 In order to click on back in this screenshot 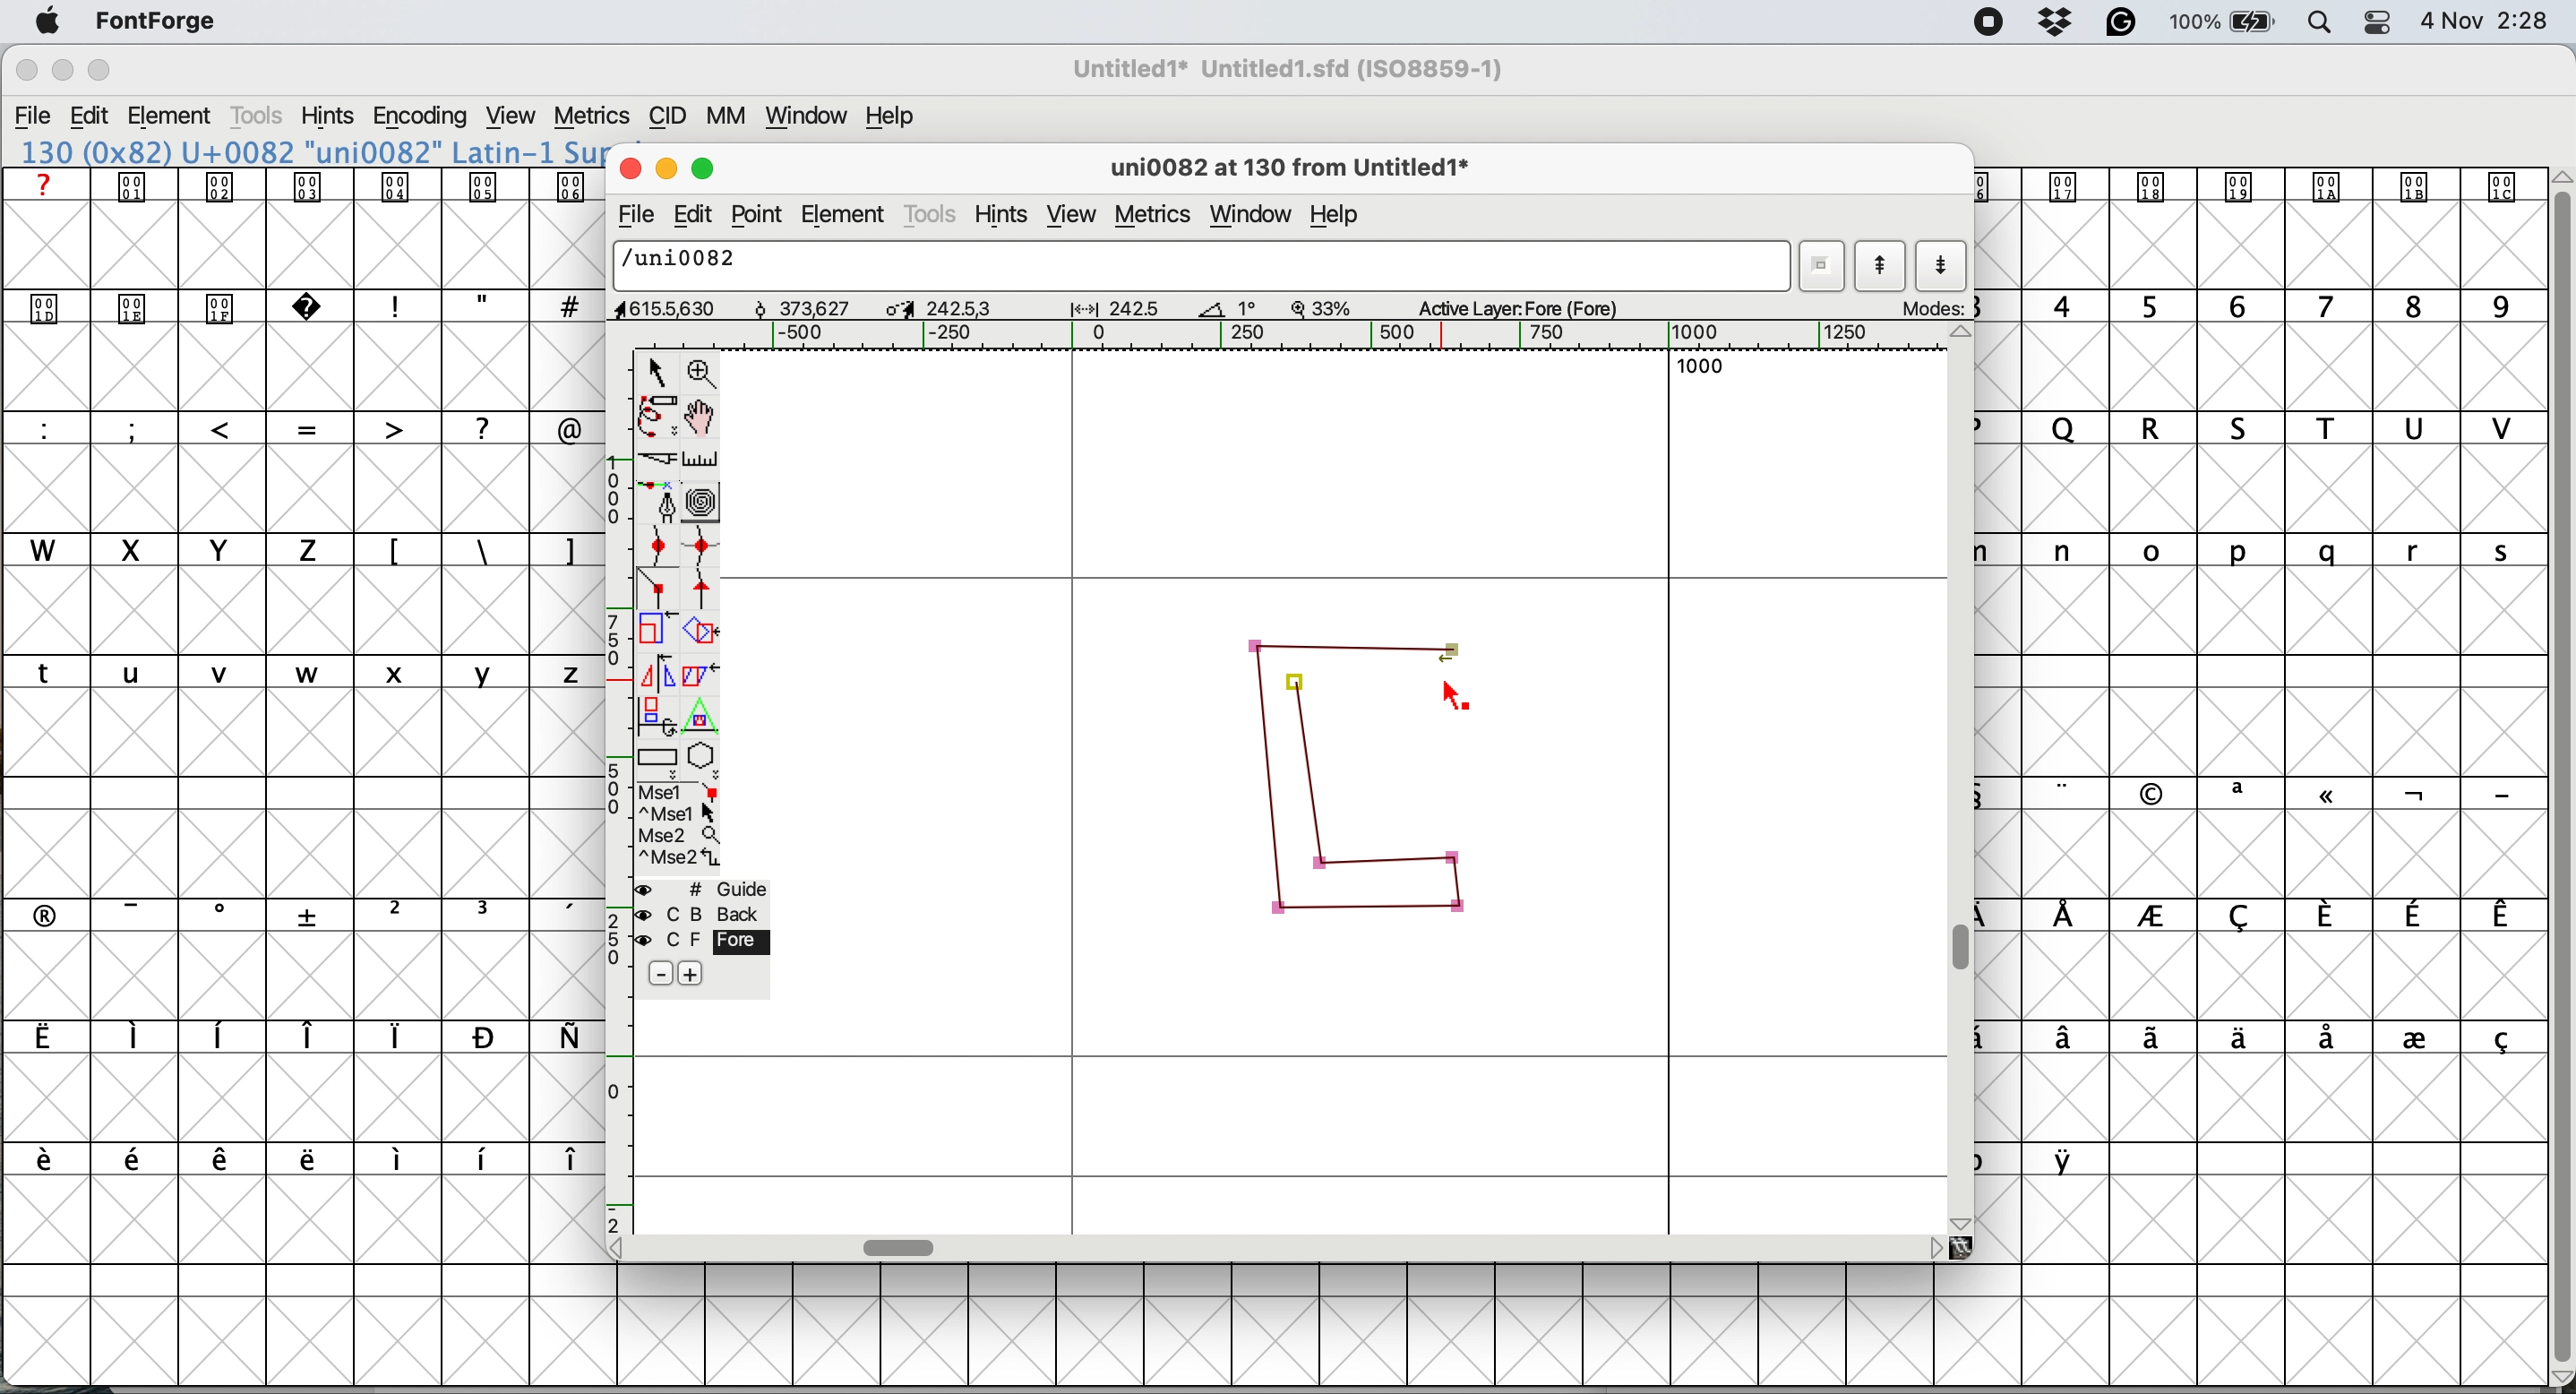, I will do `click(704, 914)`.